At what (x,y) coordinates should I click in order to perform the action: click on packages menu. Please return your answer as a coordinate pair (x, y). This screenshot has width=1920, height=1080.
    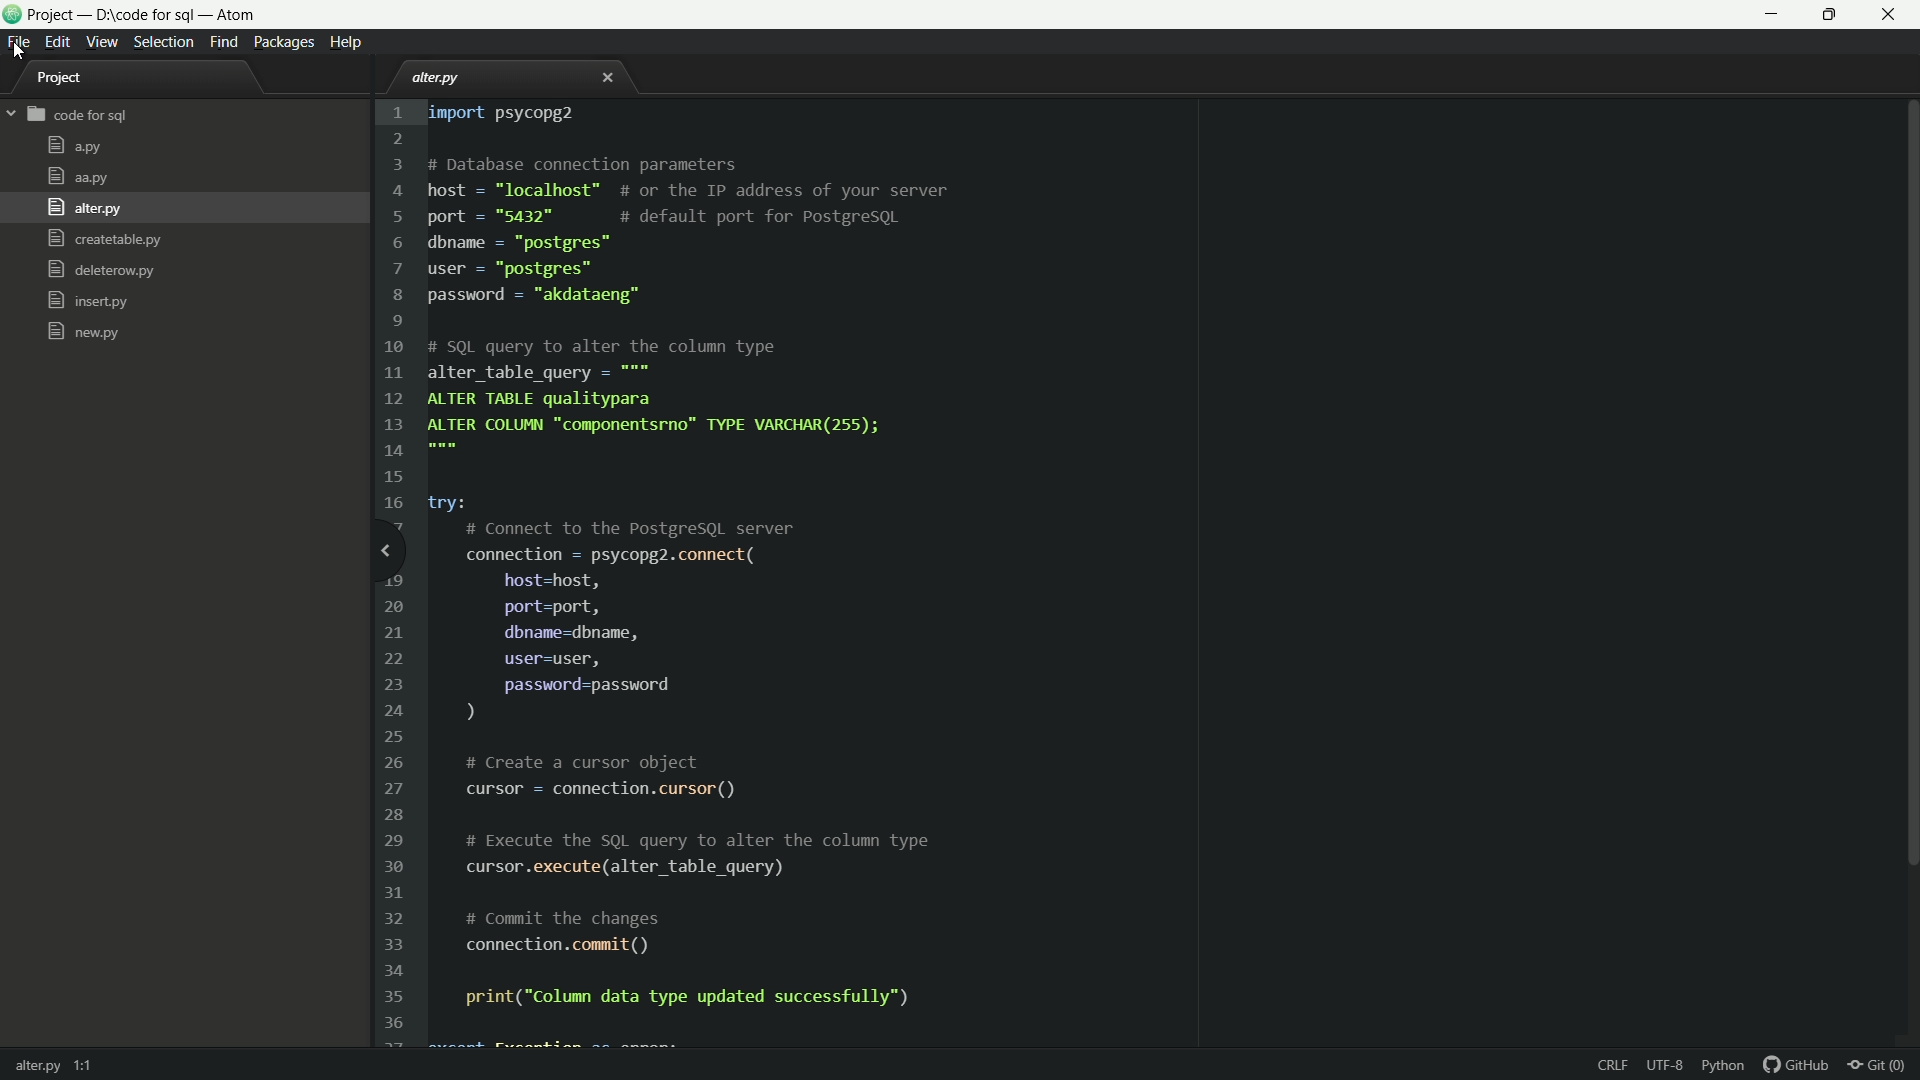
    Looking at the image, I should click on (286, 42).